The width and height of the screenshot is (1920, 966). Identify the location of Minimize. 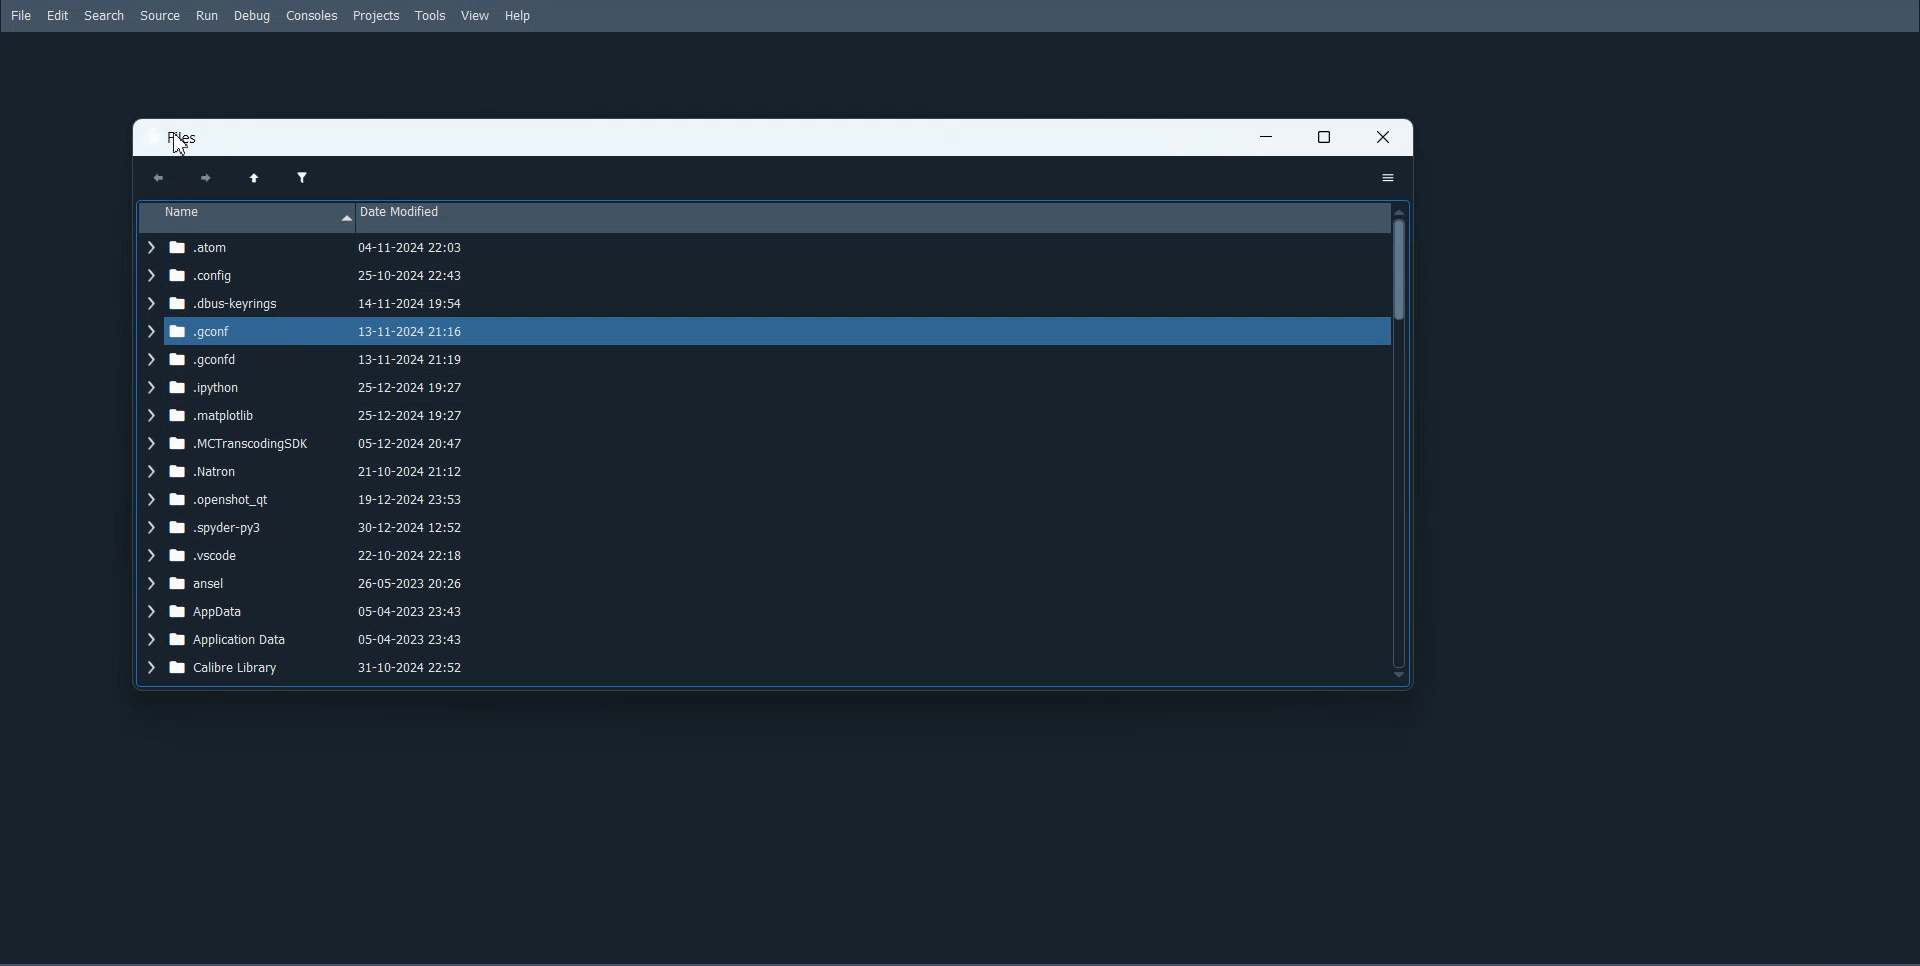
(1267, 138).